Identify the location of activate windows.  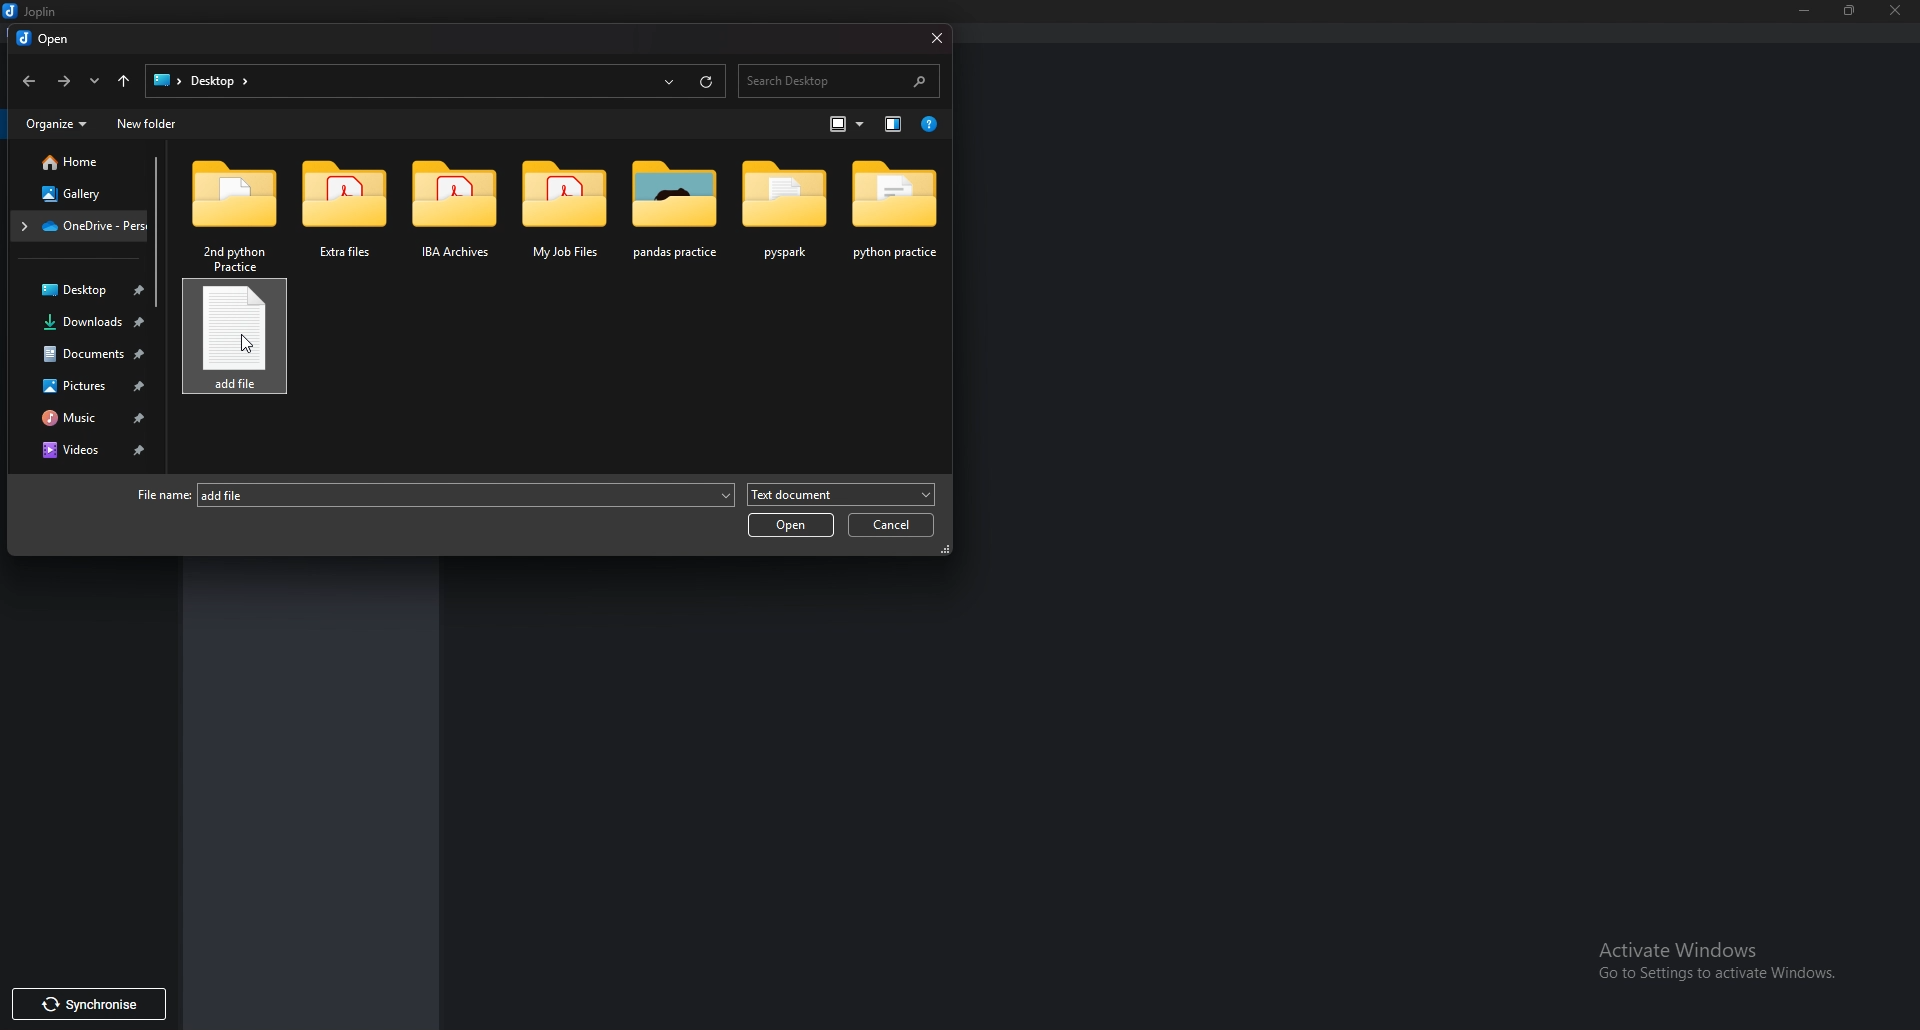
(1719, 957).